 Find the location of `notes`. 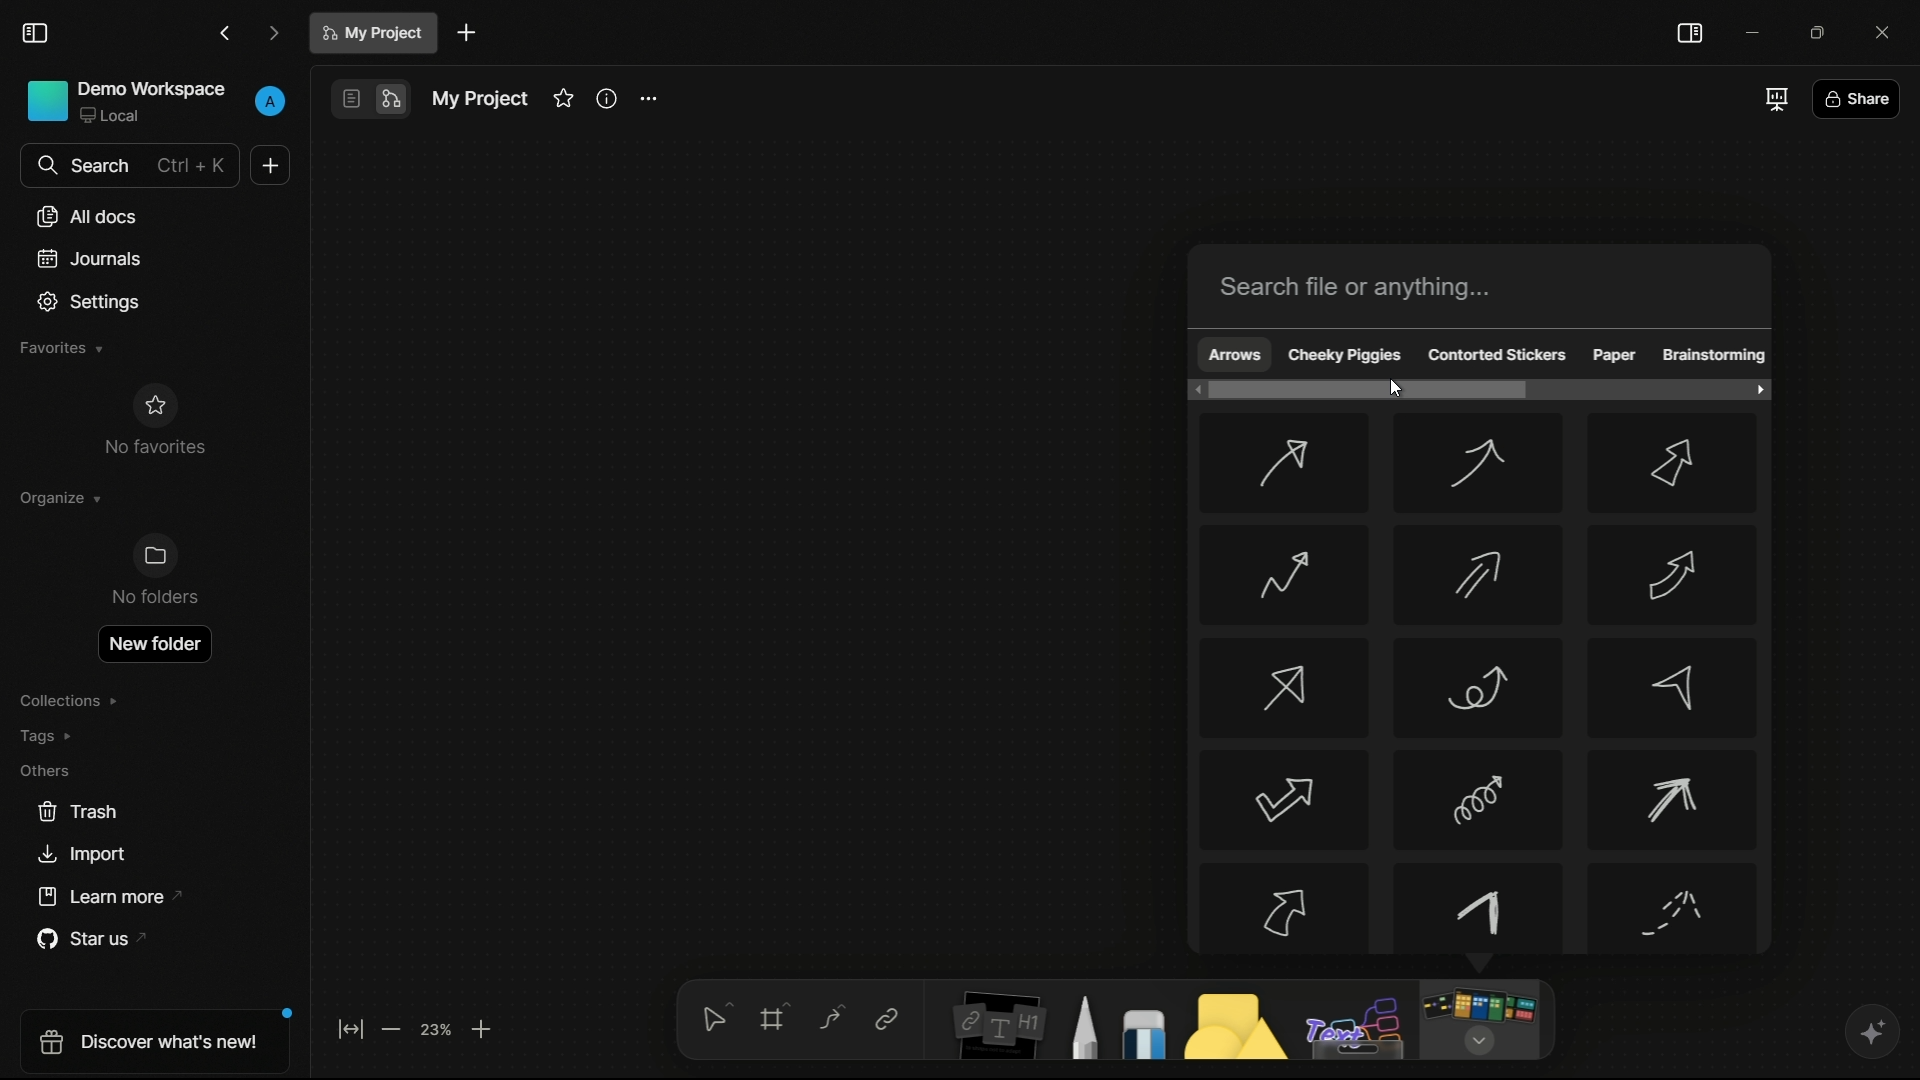

notes is located at coordinates (998, 1024).